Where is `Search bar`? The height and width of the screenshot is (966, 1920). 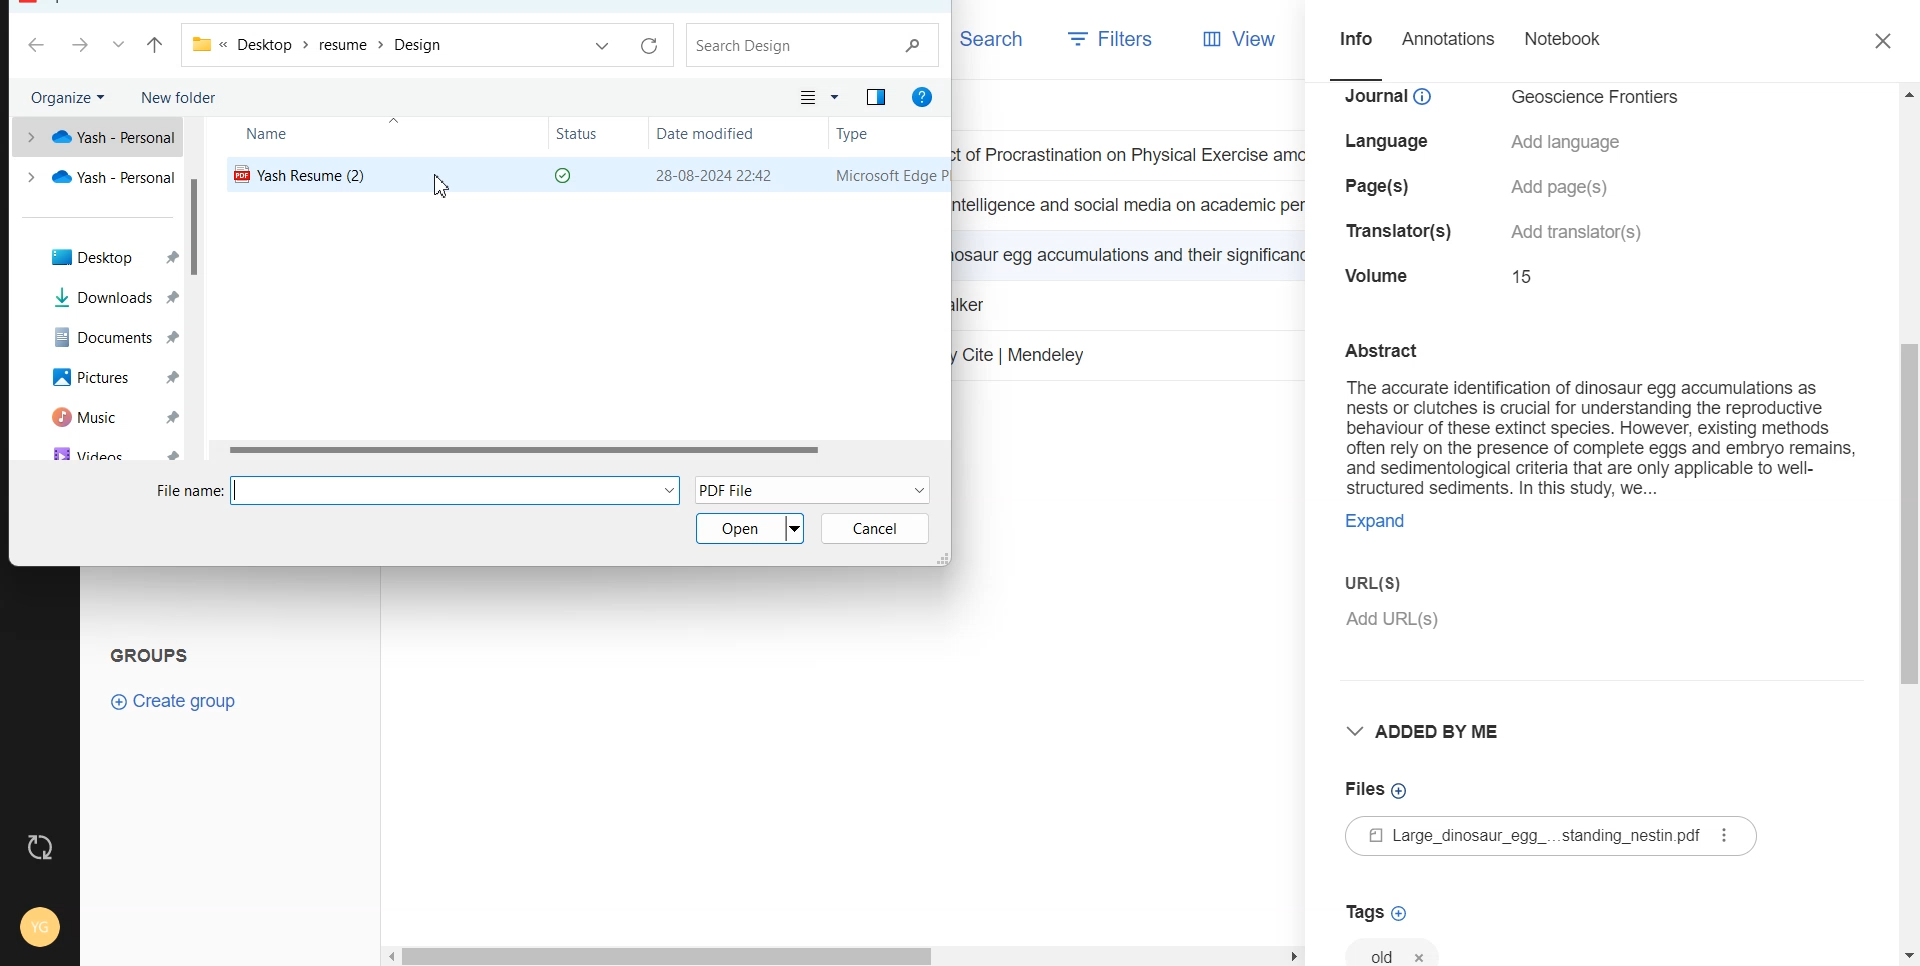 Search bar is located at coordinates (814, 45).